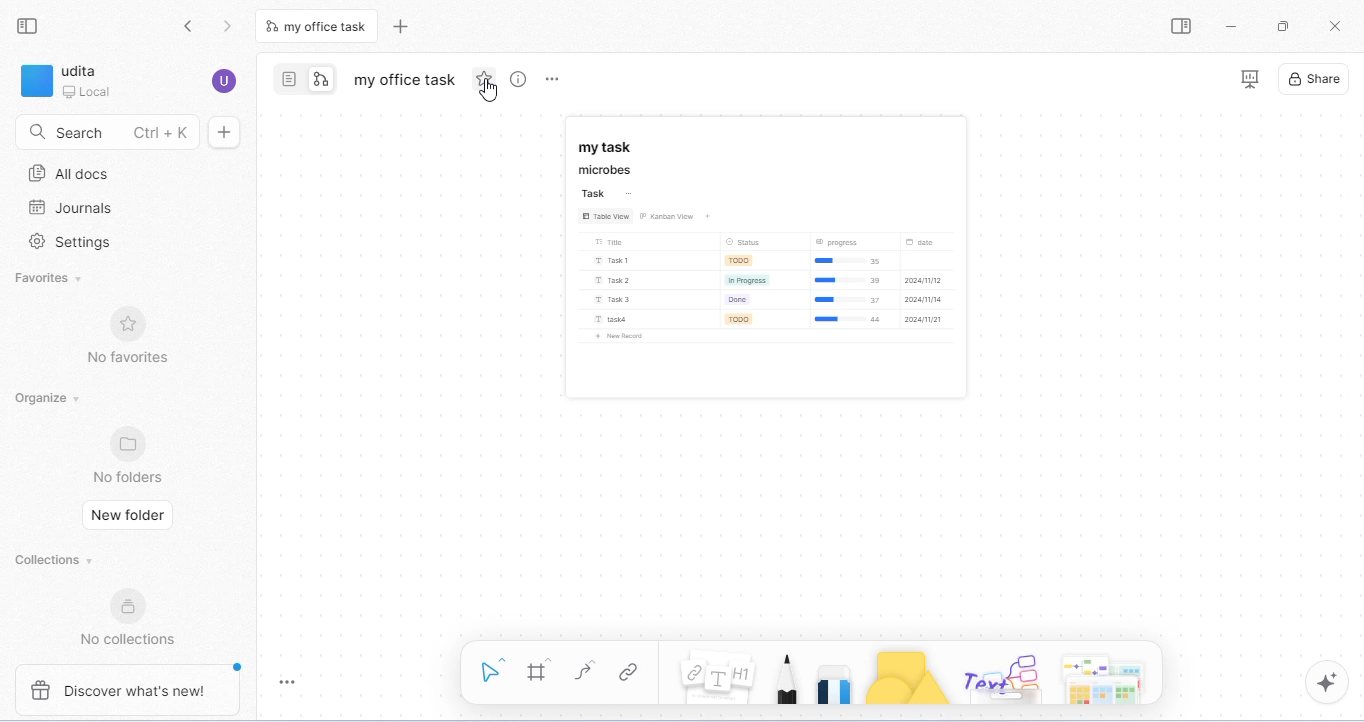  What do you see at coordinates (288, 79) in the screenshot?
I see `page mode` at bounding box center [288, 79].